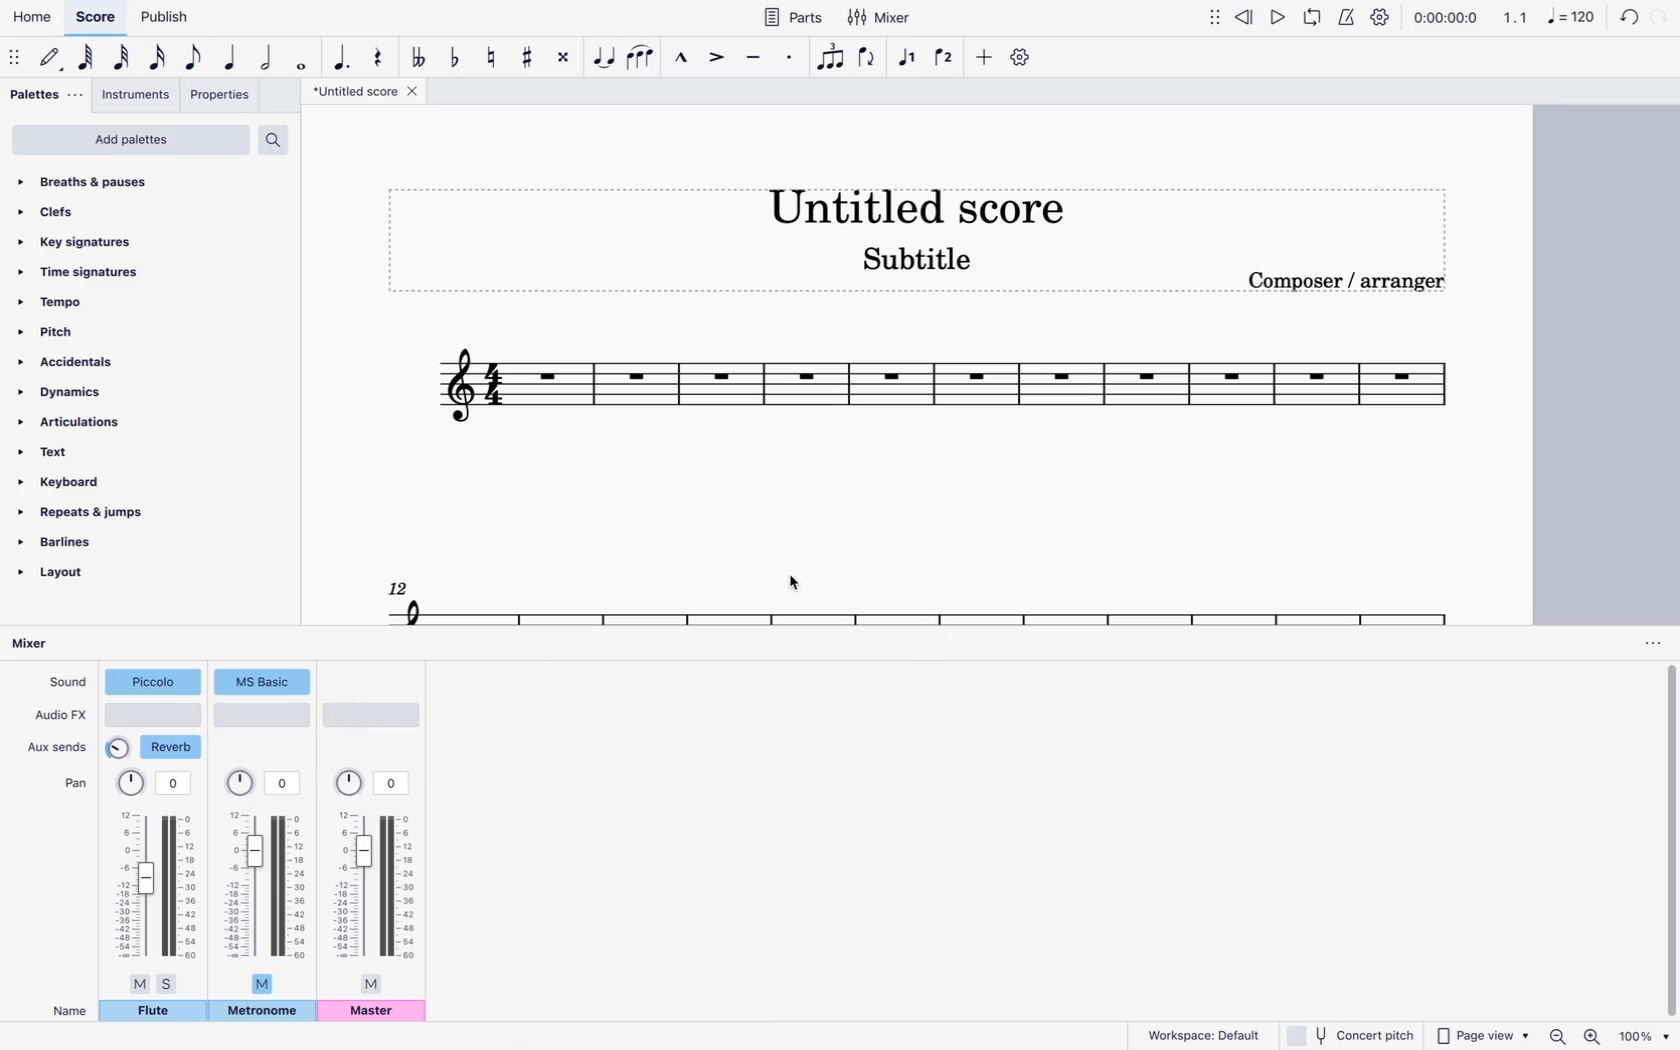 The height and width of the screenshot is (1050, 1680). I want to click on rewind, so click(1247, 15).